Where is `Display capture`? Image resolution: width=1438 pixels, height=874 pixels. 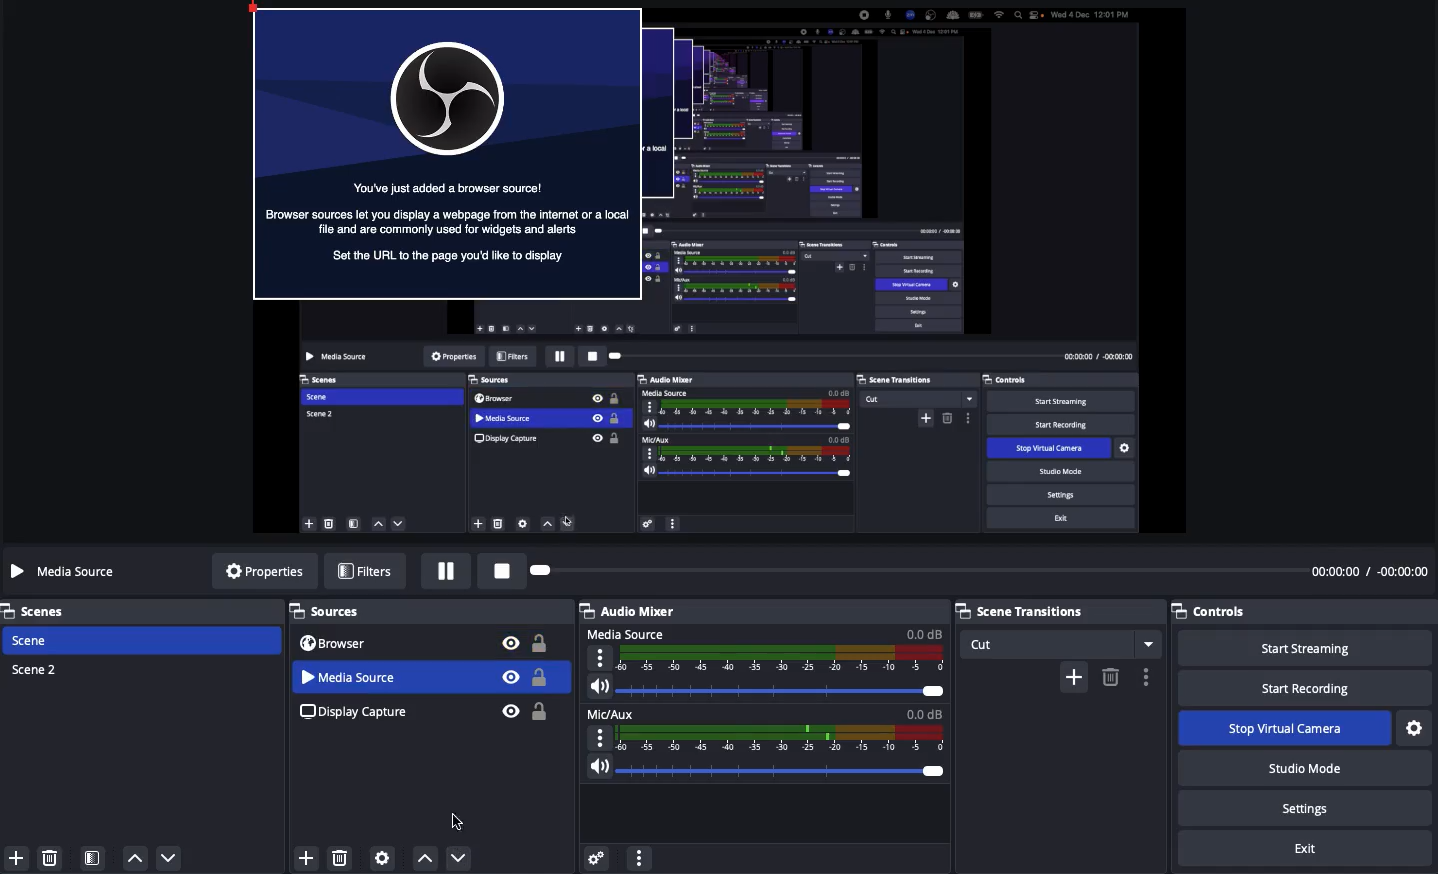
Display capture is located at coordinates (357, 712).